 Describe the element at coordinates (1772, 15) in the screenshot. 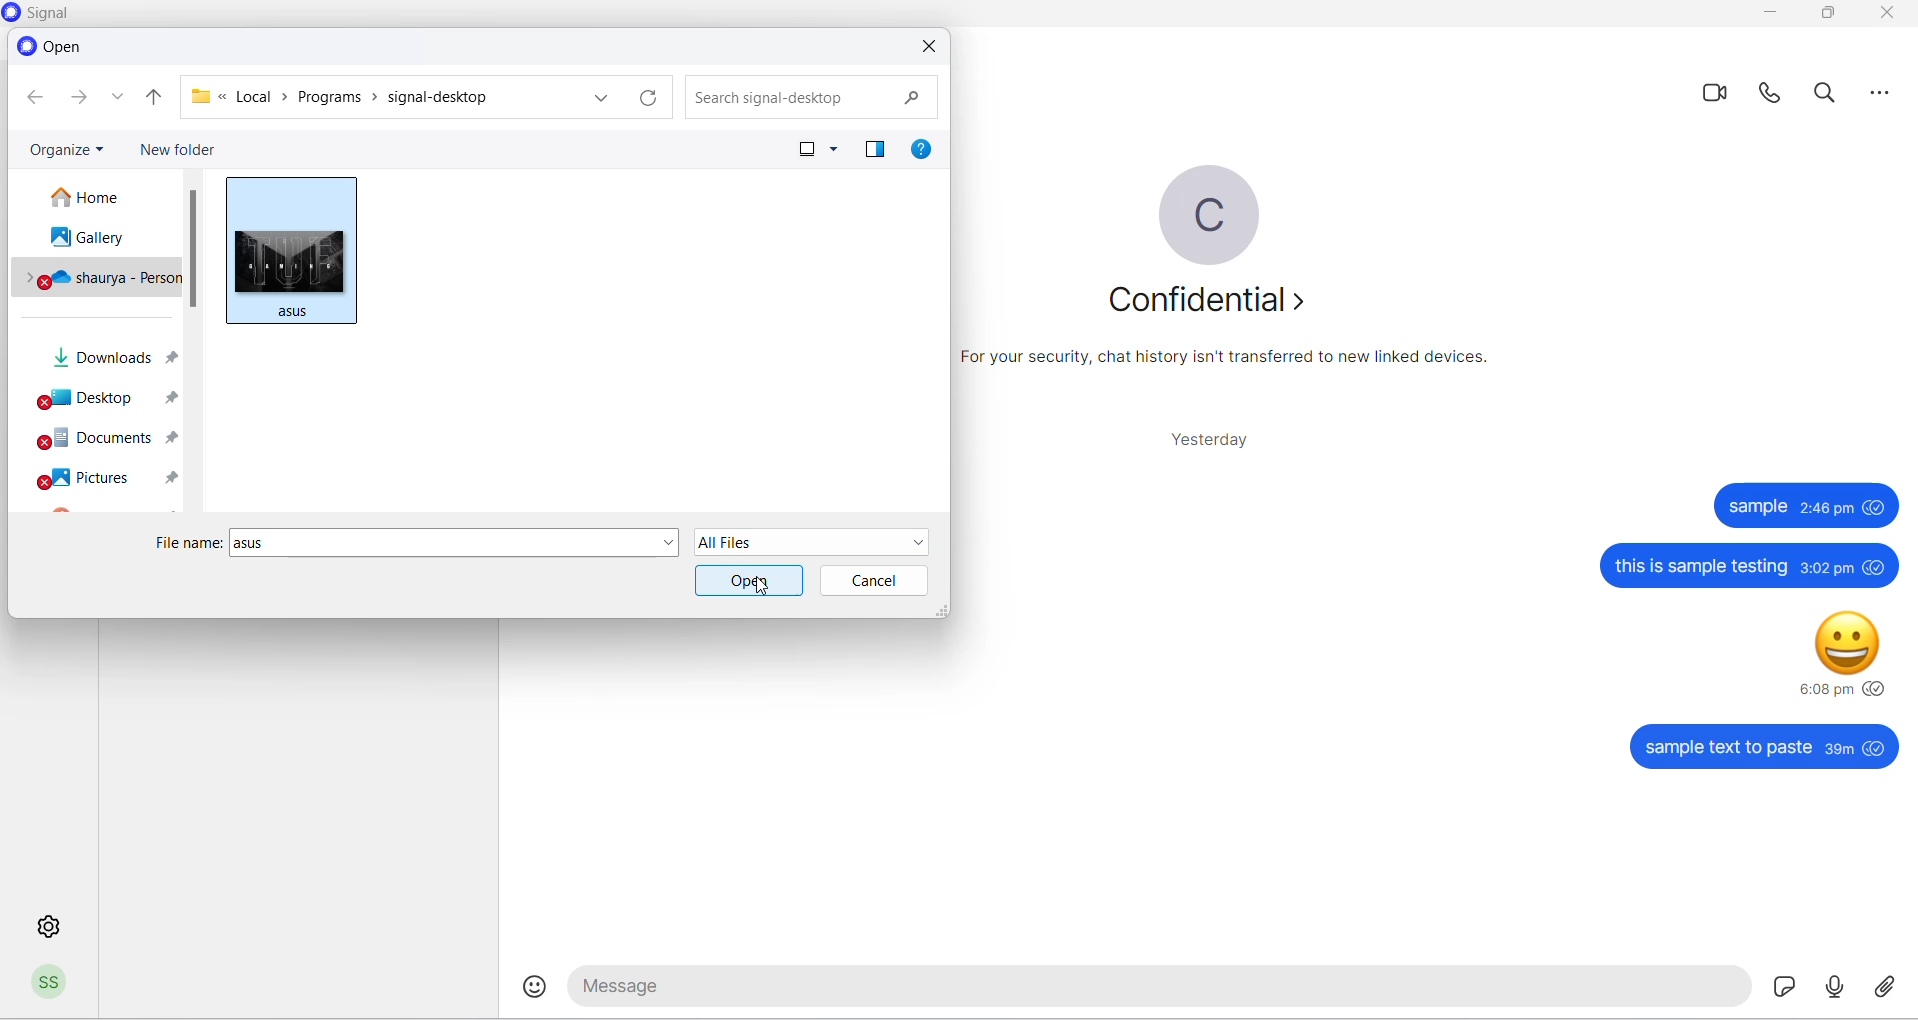

I see `minimize` at that location.